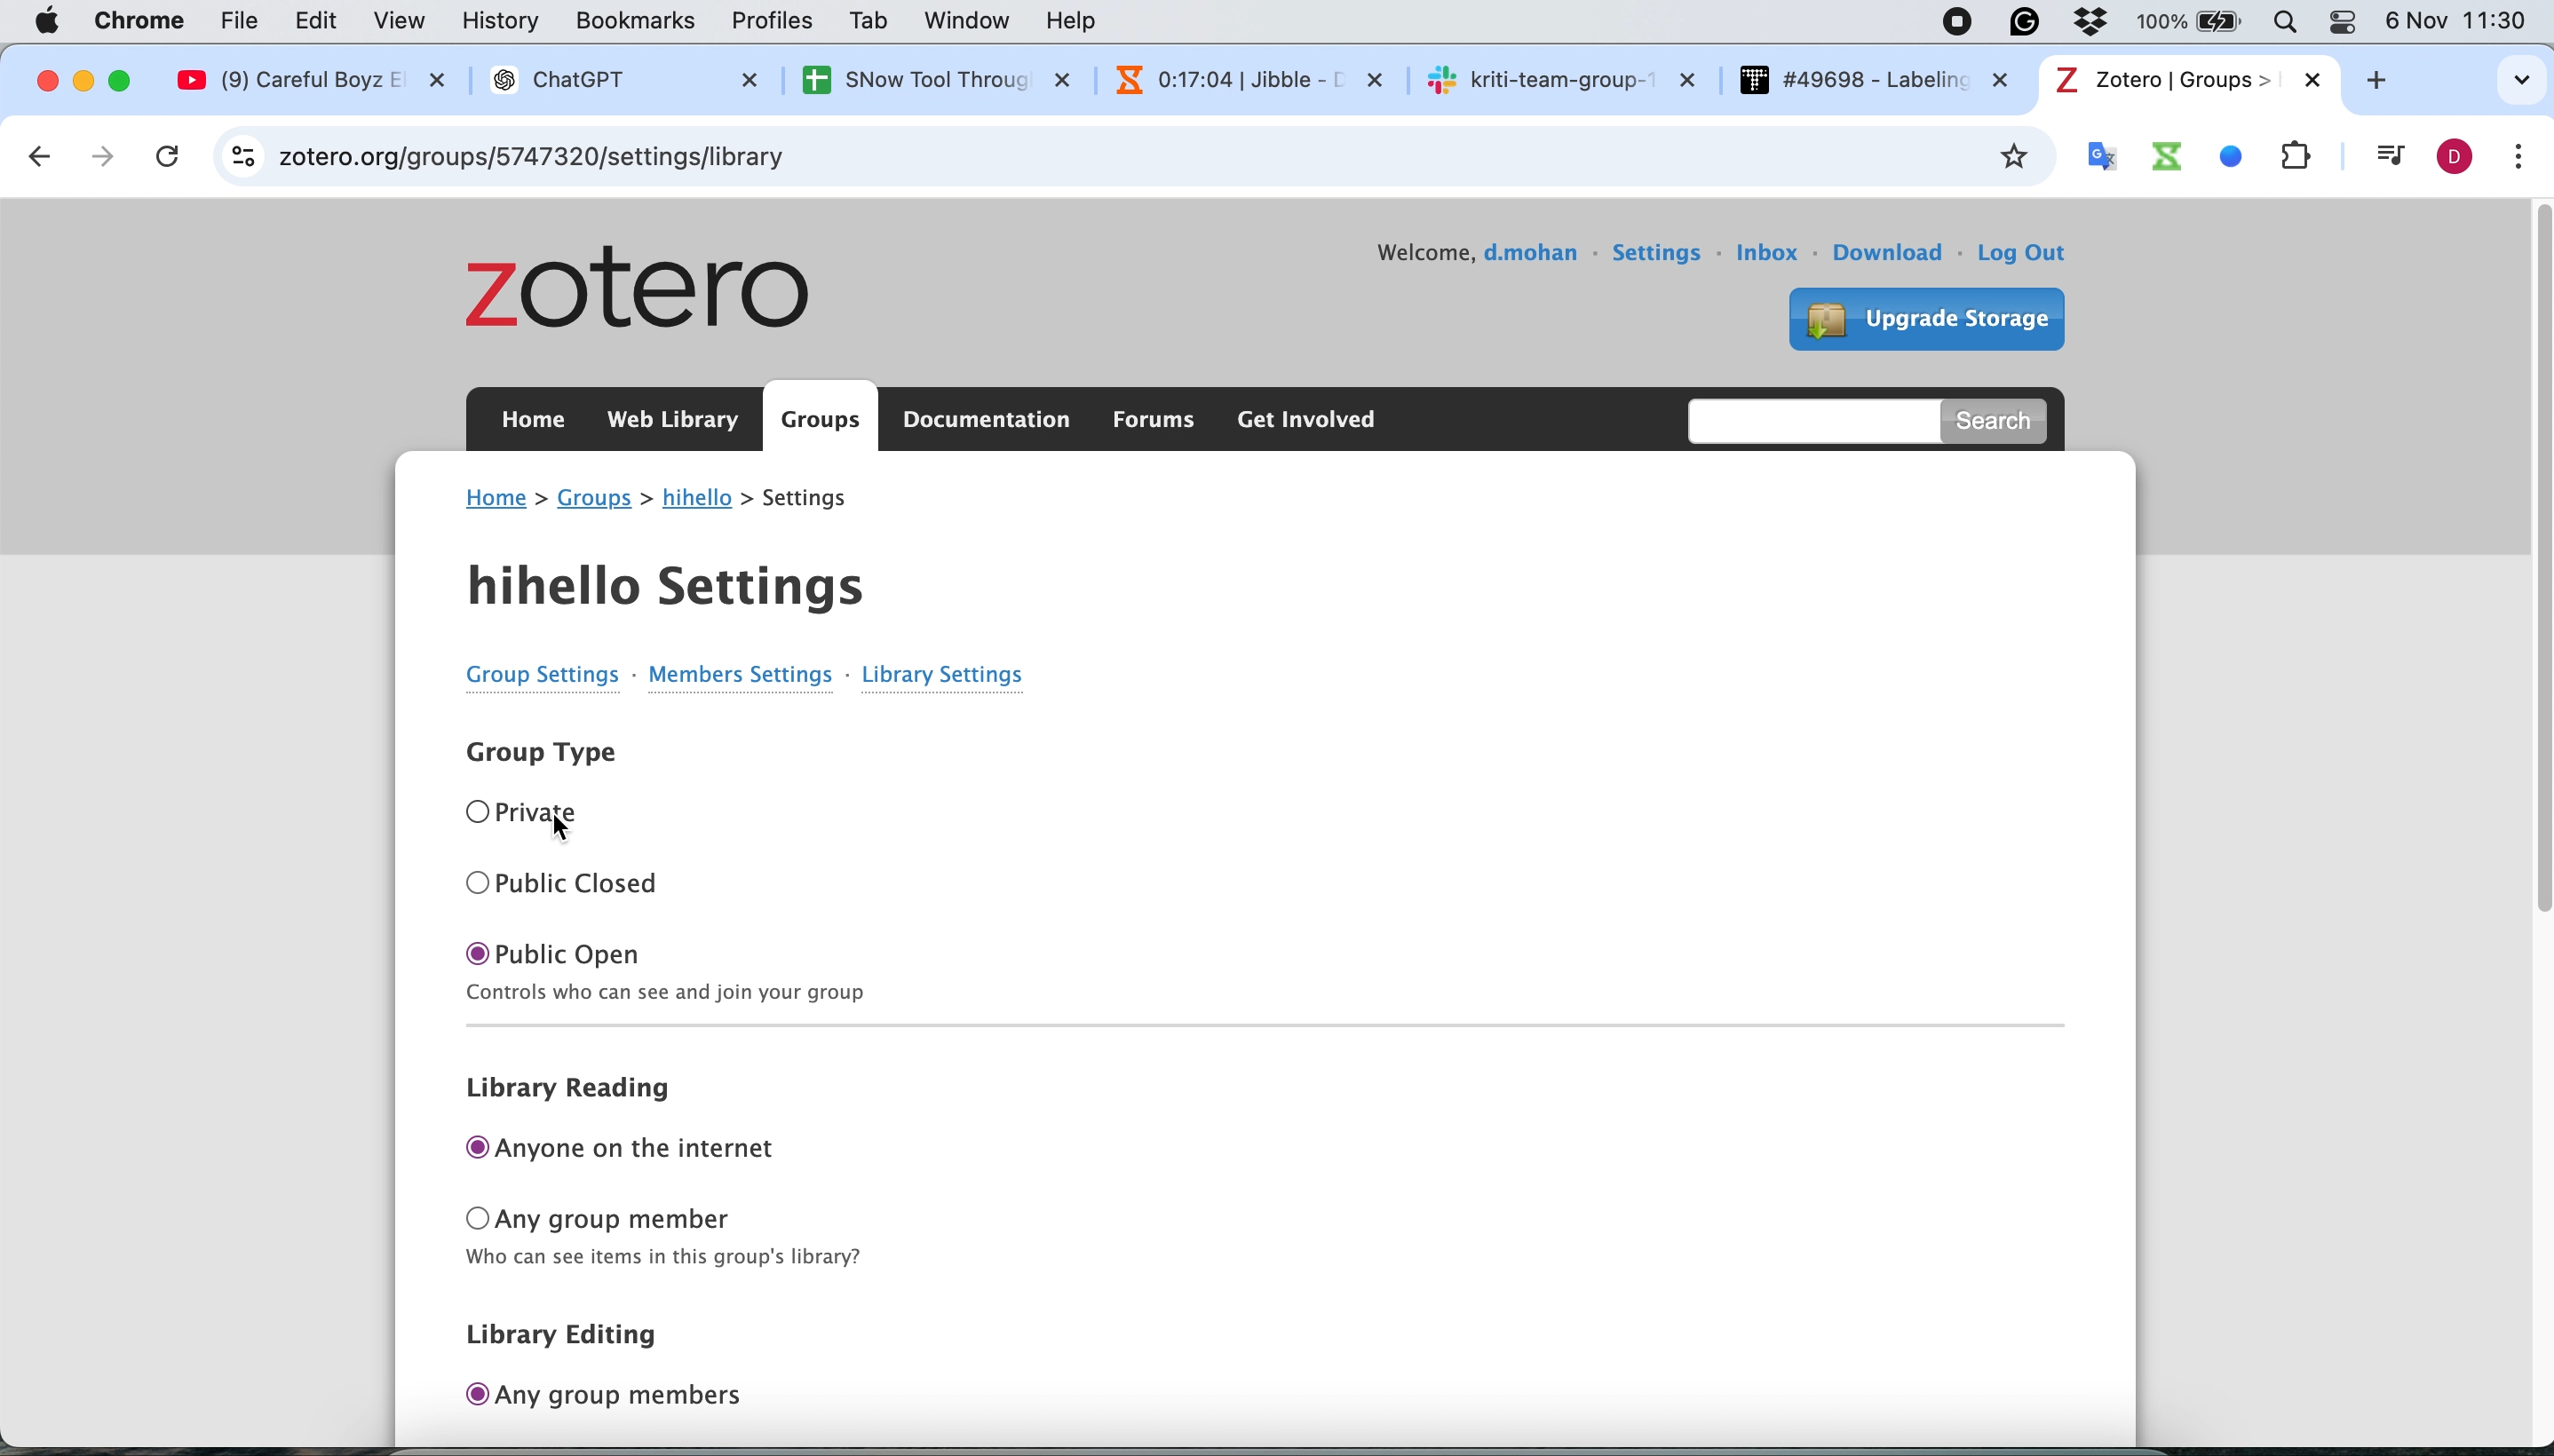  I want to click on search tabs, so click(2489, 72).